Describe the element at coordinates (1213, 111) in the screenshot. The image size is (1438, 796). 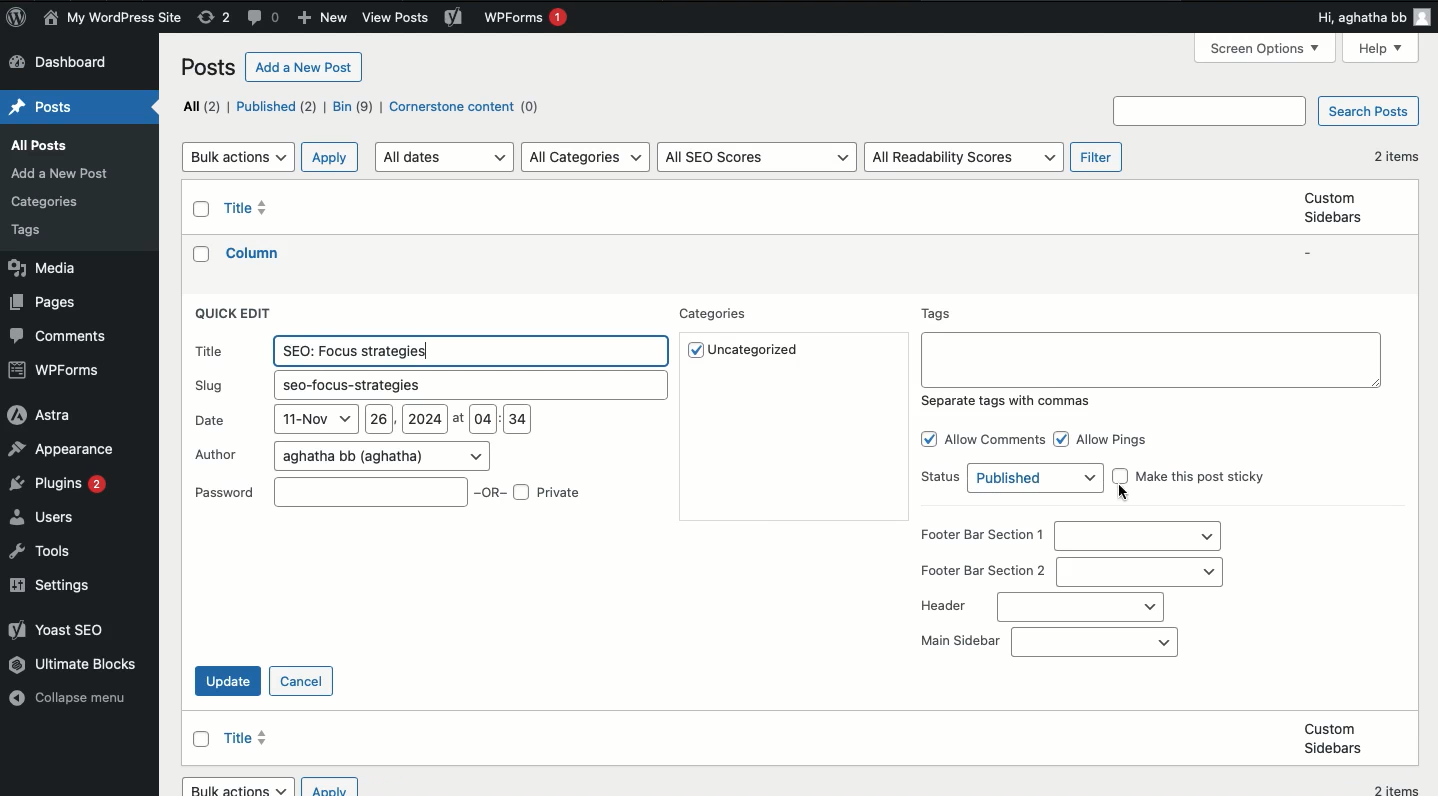
I see `Search` at that location.